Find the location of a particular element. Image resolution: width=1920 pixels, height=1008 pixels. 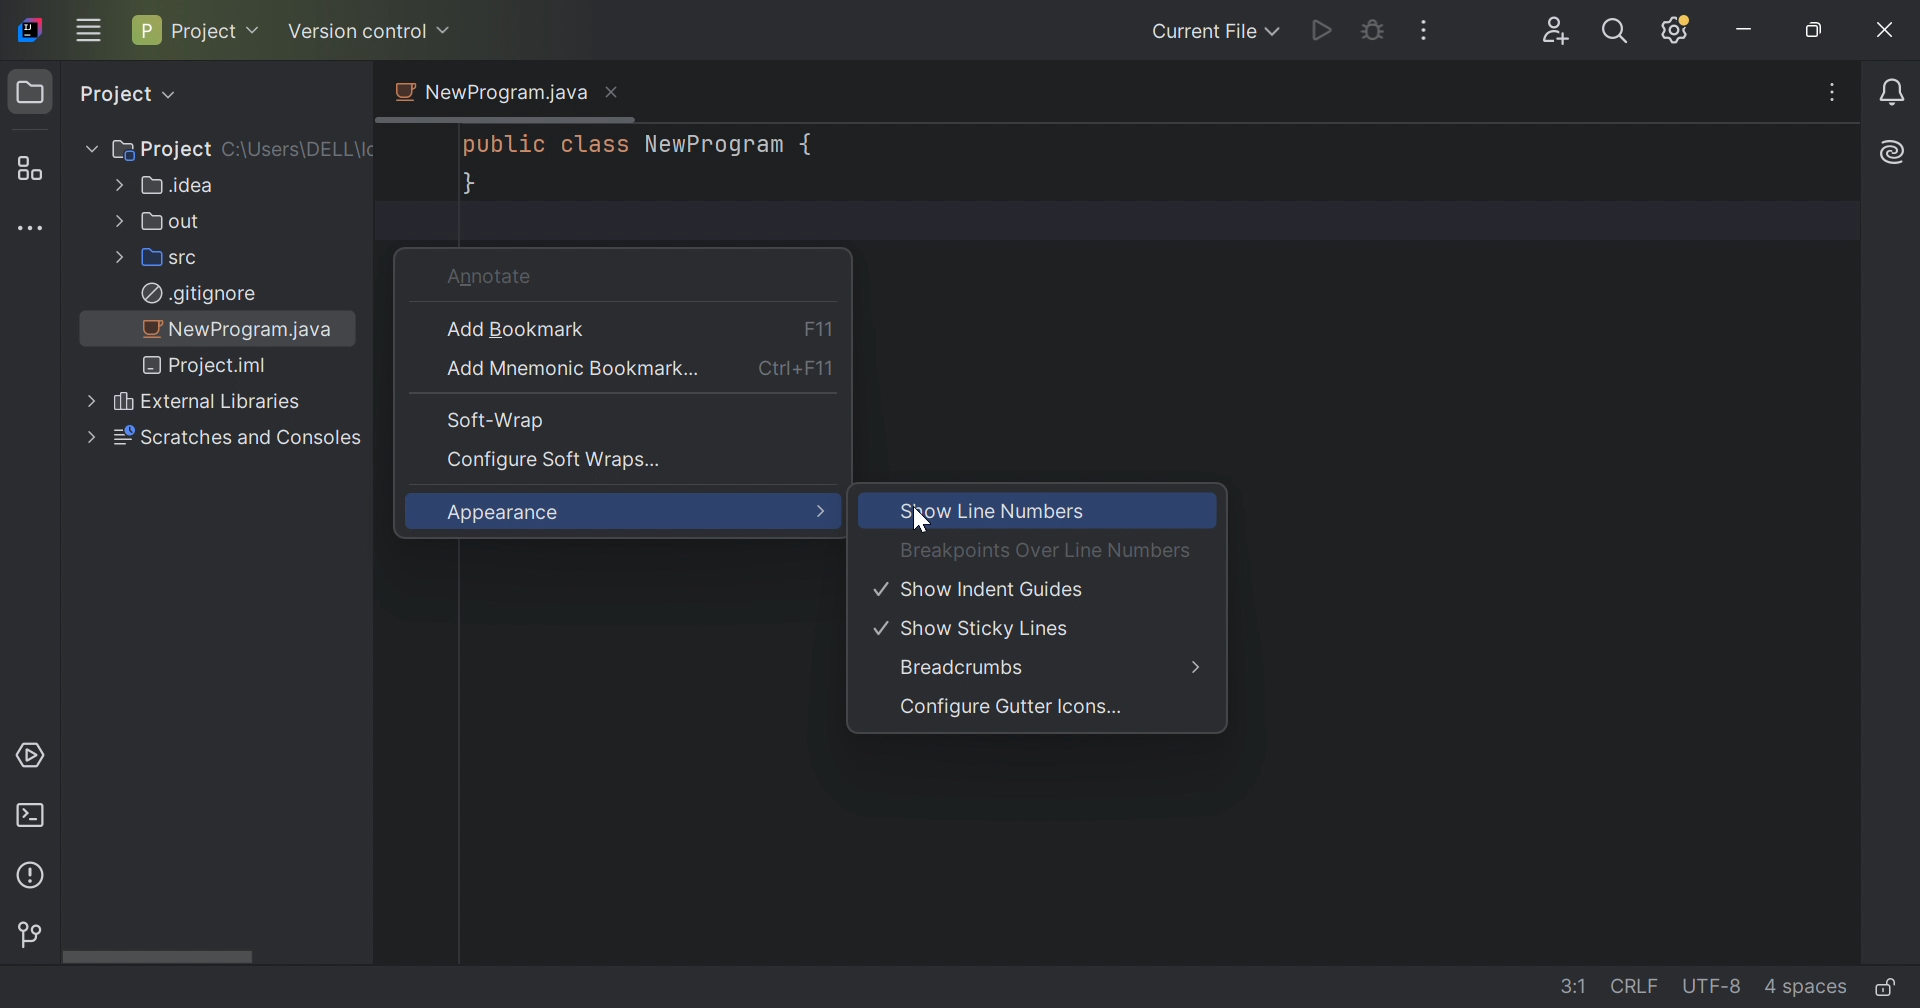

Restore Down is located at coordinates (1813, 32).